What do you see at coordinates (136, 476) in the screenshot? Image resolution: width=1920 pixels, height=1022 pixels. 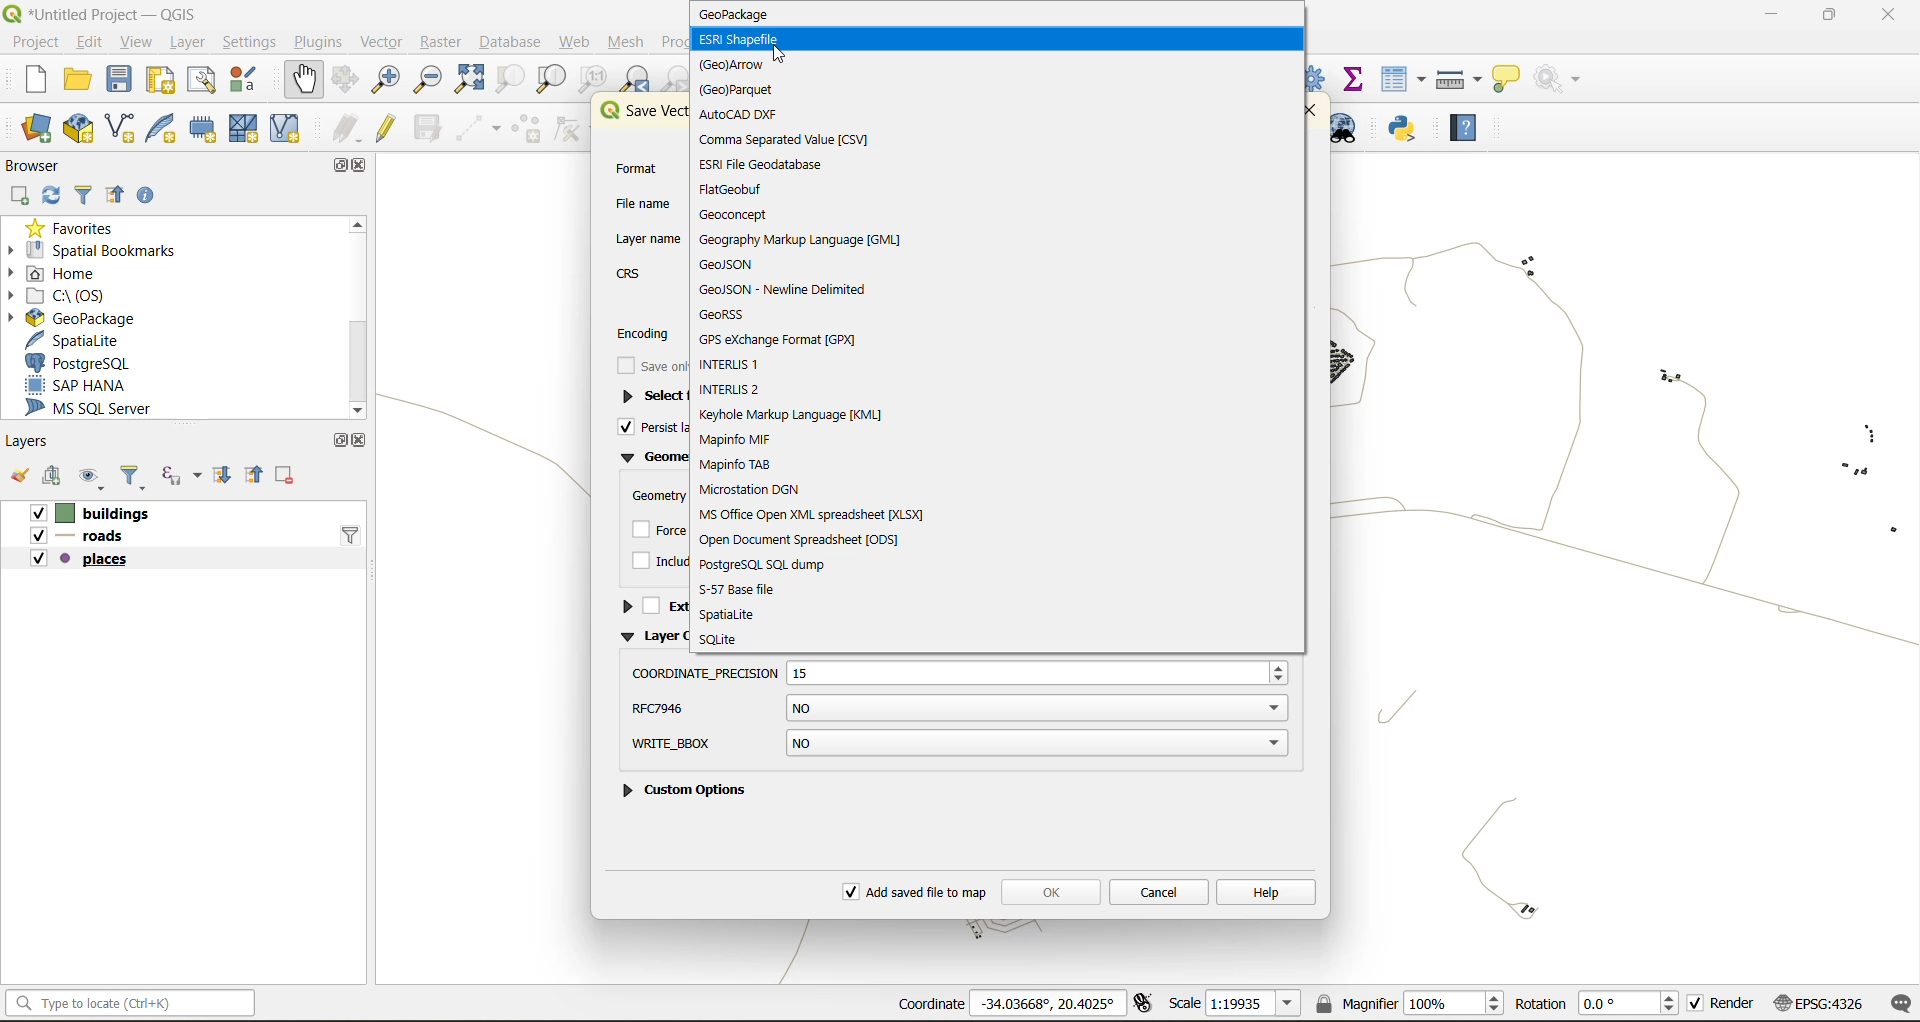 I see `filter` at bounding box center [136, 476].